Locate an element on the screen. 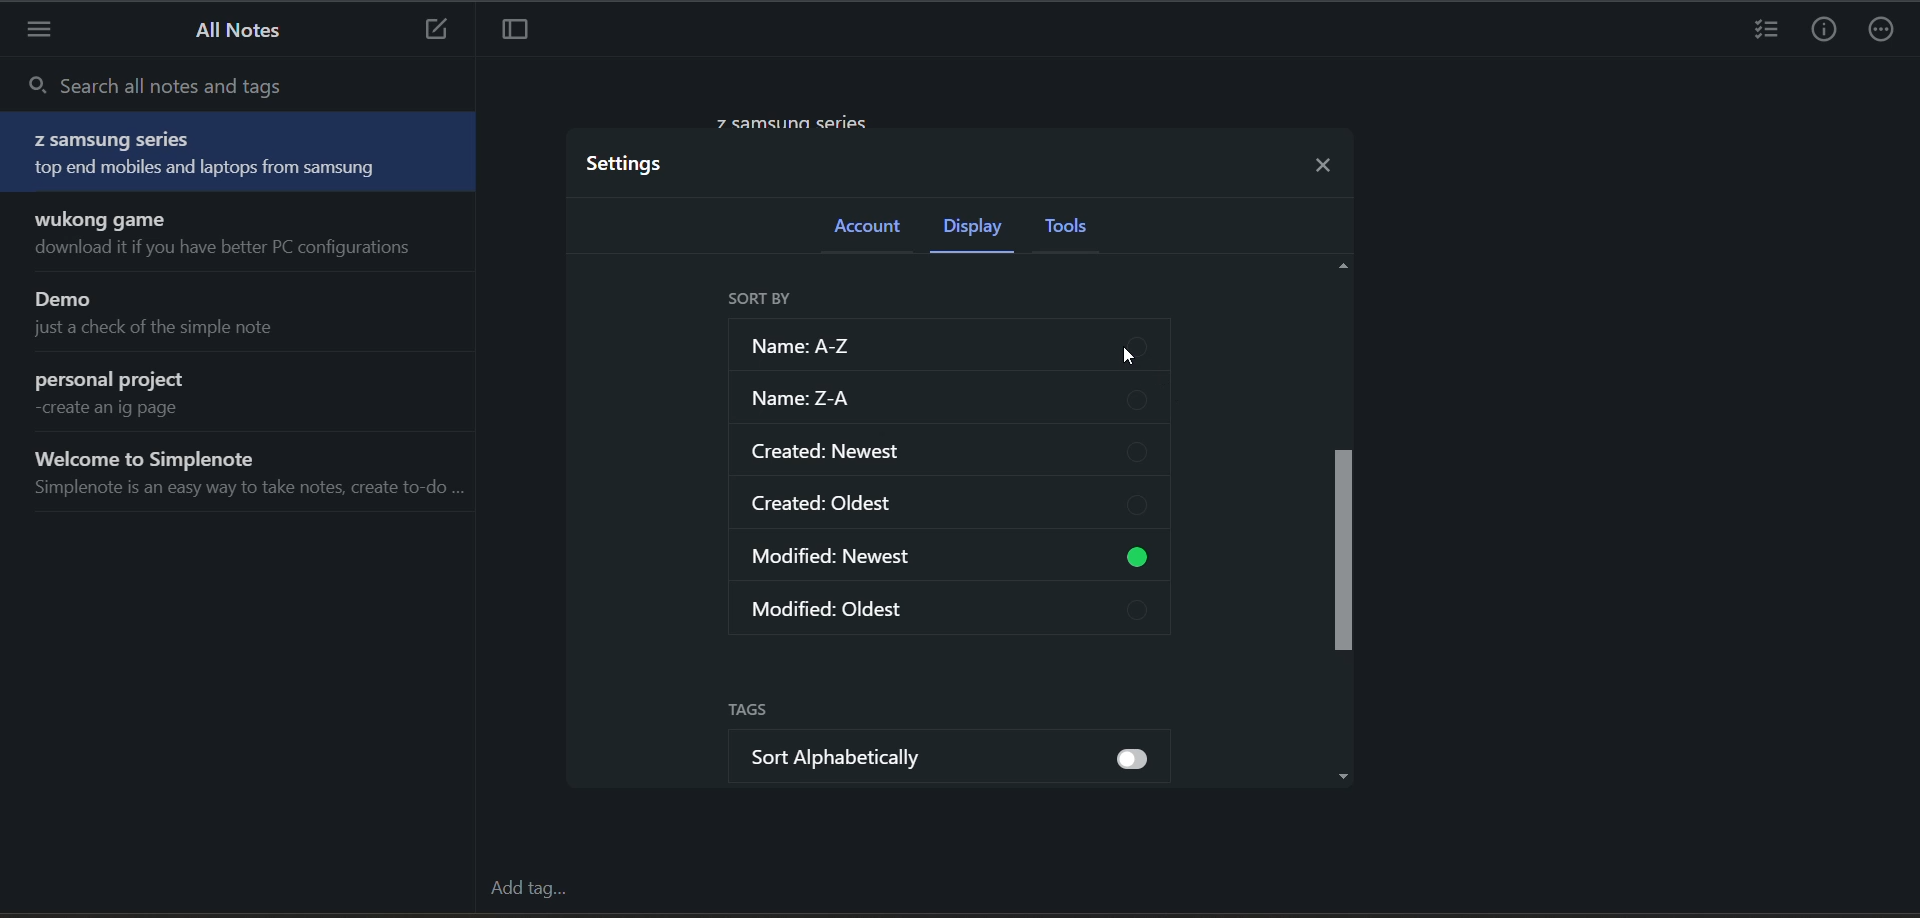 This screenshot has height=918, width=1920. created: newest is located at coordinates (955, 452).